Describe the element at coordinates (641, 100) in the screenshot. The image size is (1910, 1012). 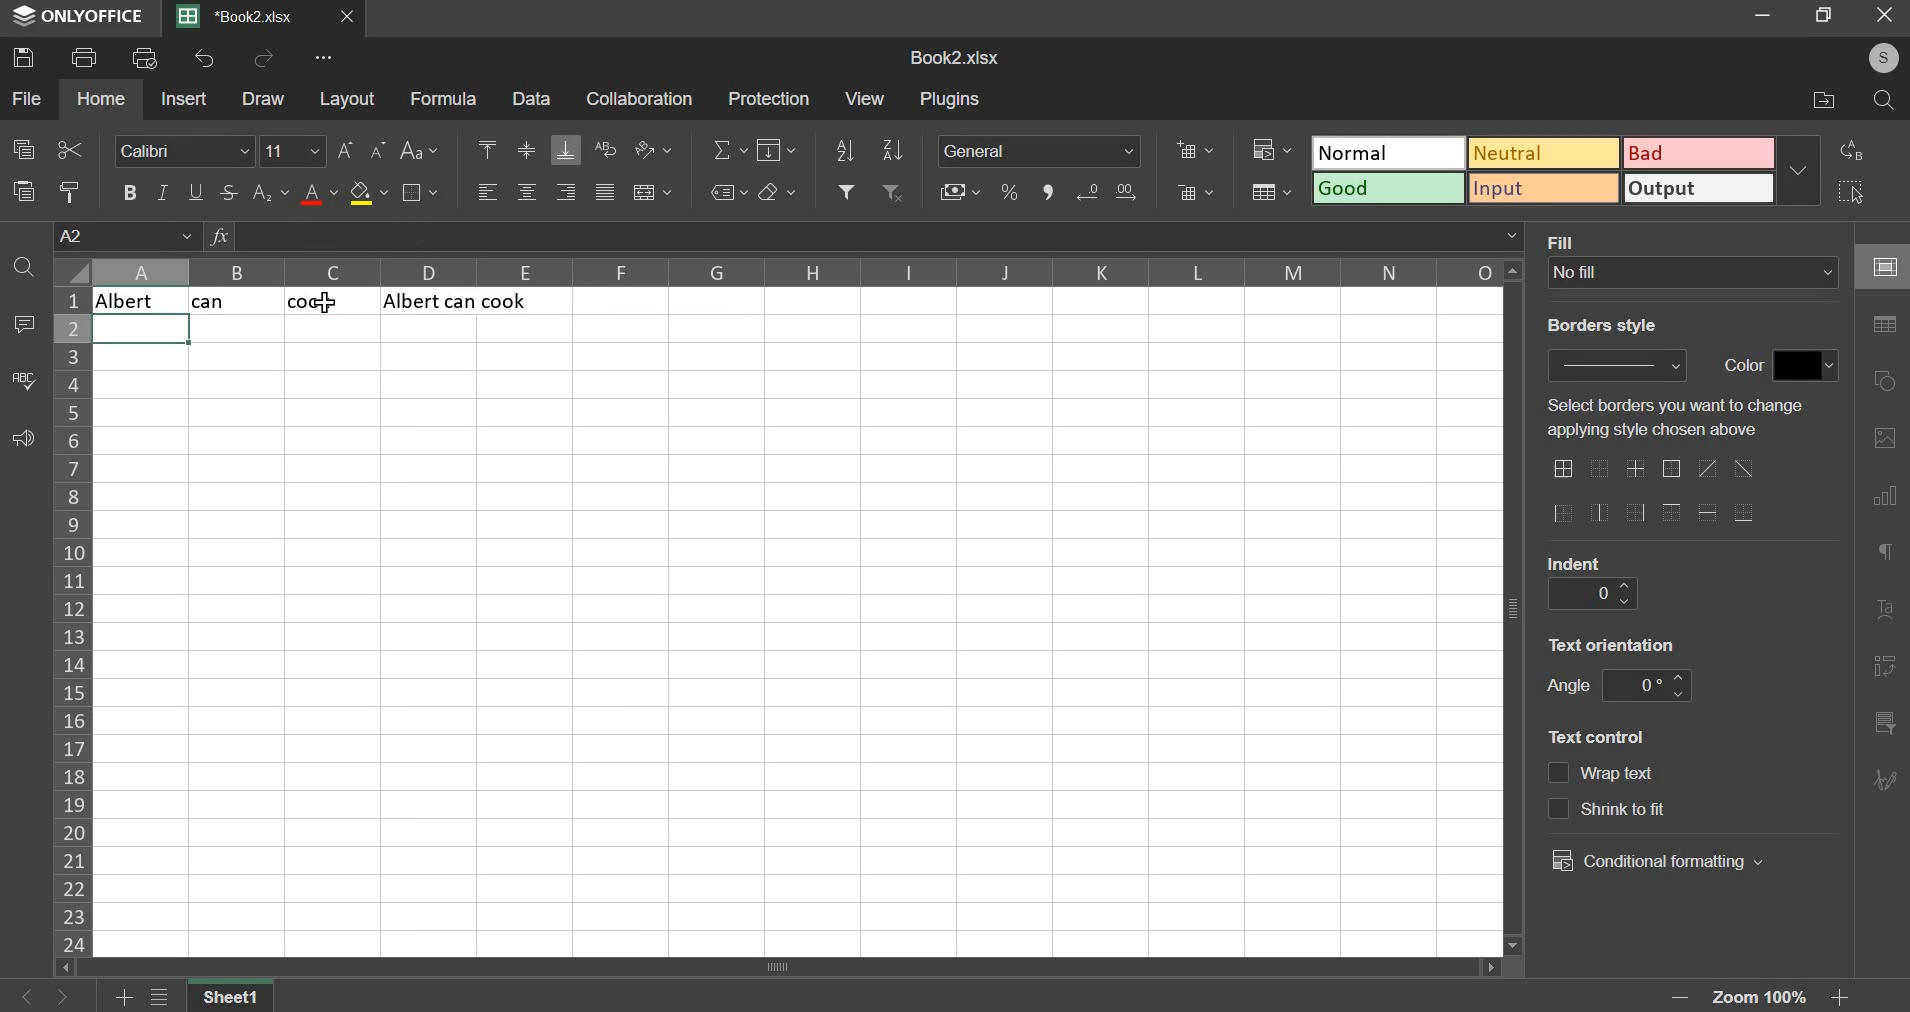
I see `collaboration` at that location.